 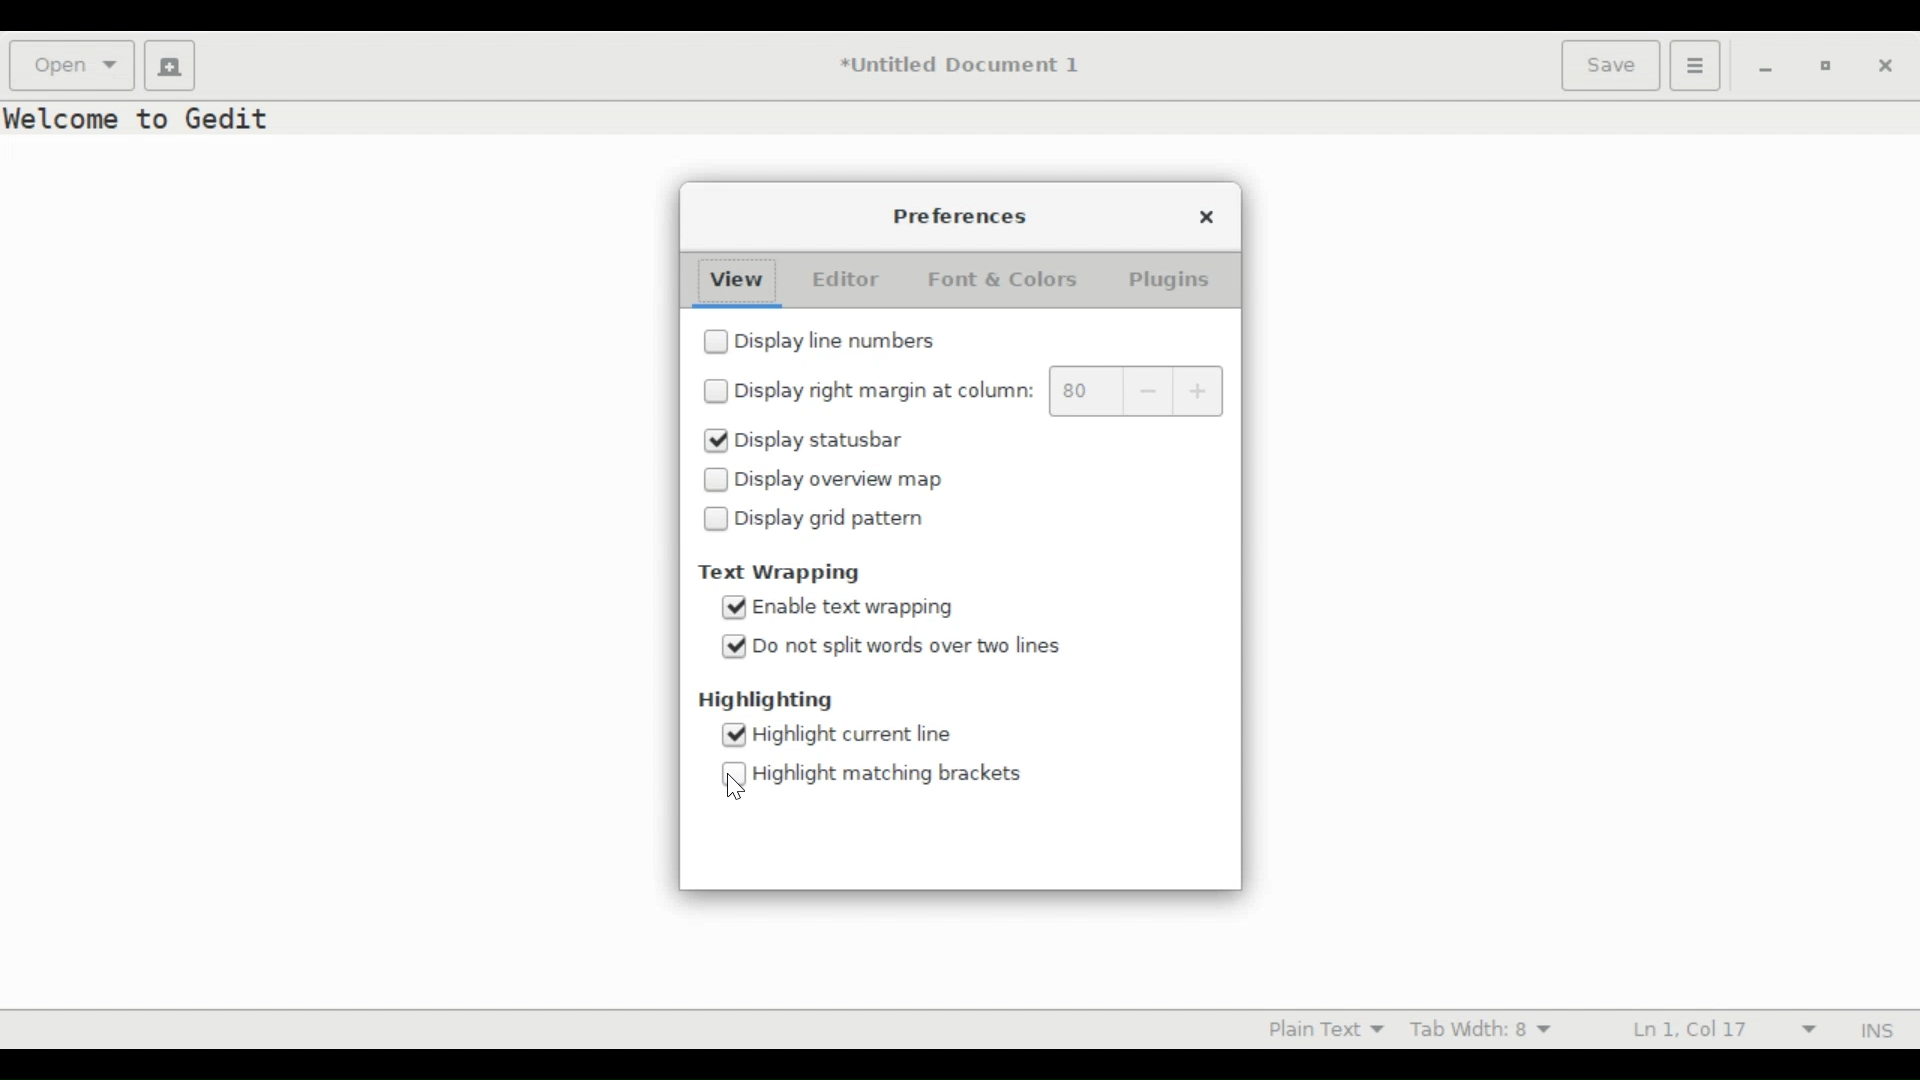 I want to click on checkbox, so click(x=717, y=518).